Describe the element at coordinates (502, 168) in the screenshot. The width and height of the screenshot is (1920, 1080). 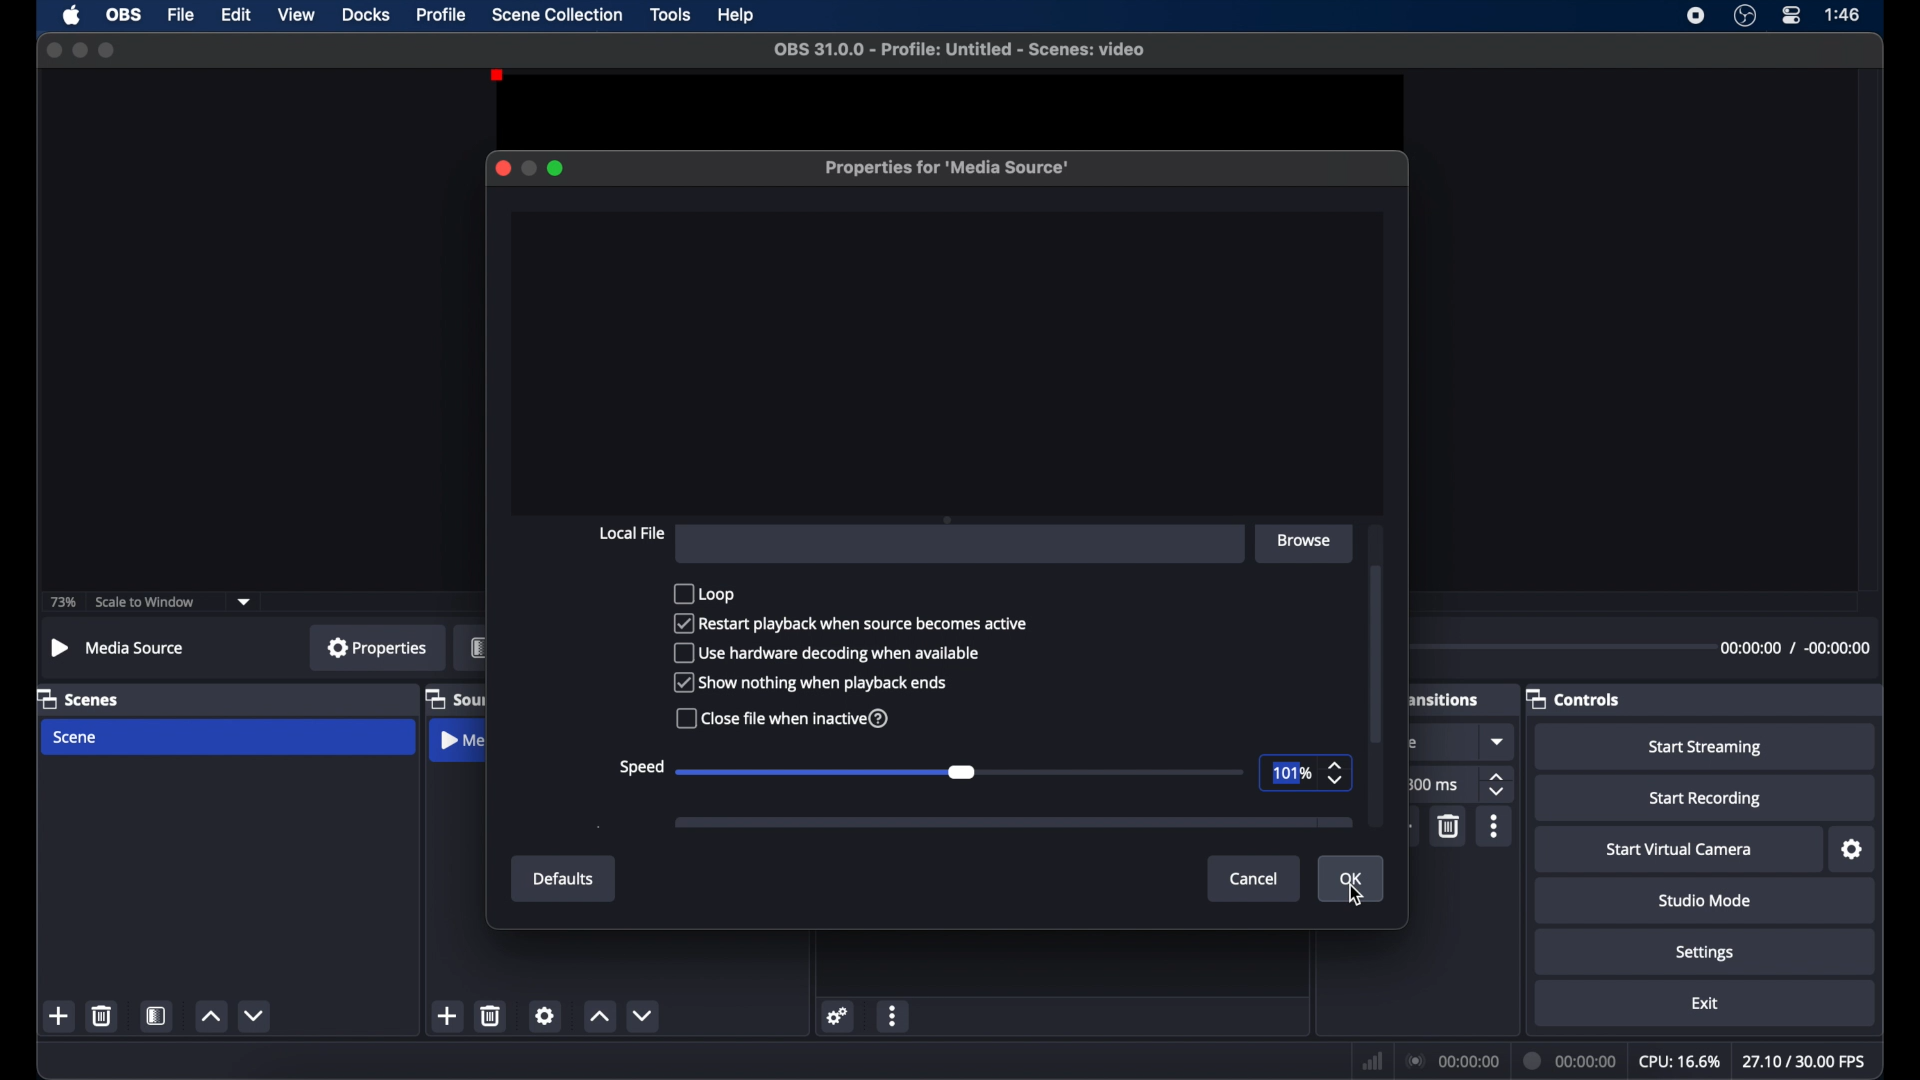
I see `close` at that location.